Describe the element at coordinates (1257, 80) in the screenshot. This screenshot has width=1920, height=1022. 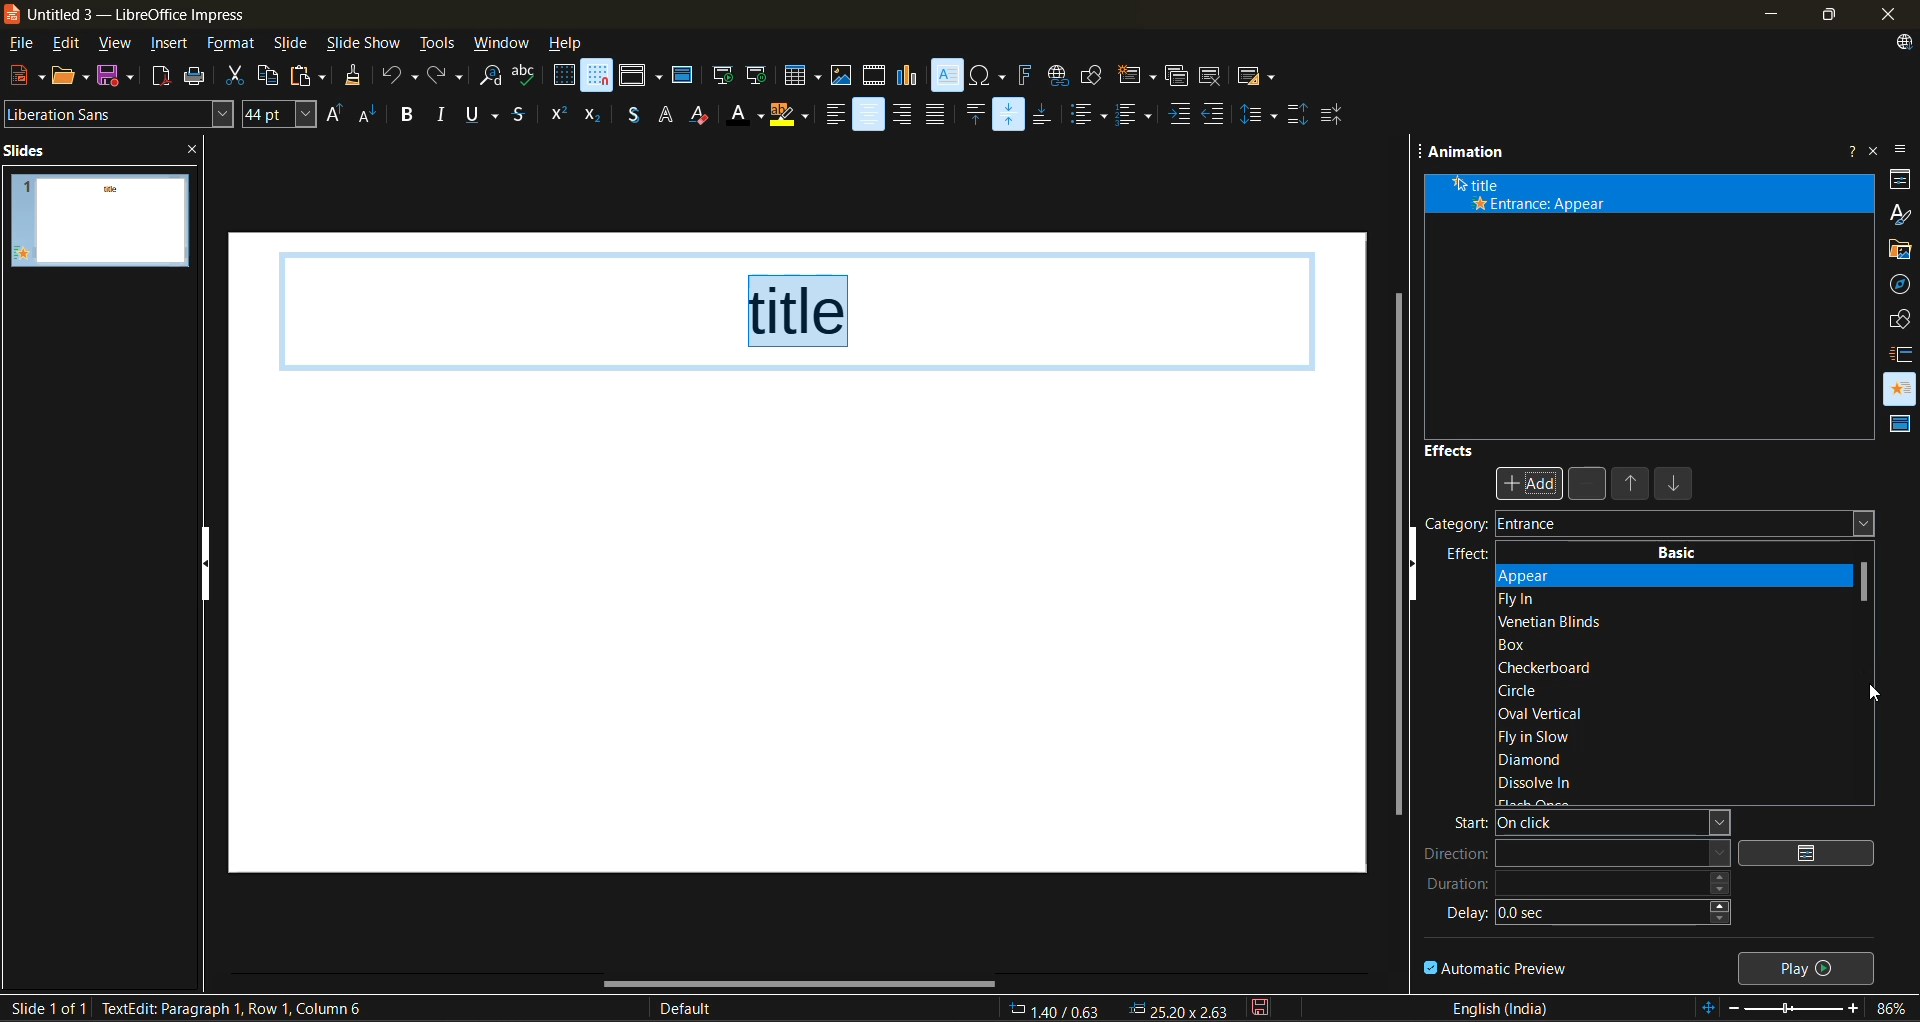
I see `slide layout` at that location.